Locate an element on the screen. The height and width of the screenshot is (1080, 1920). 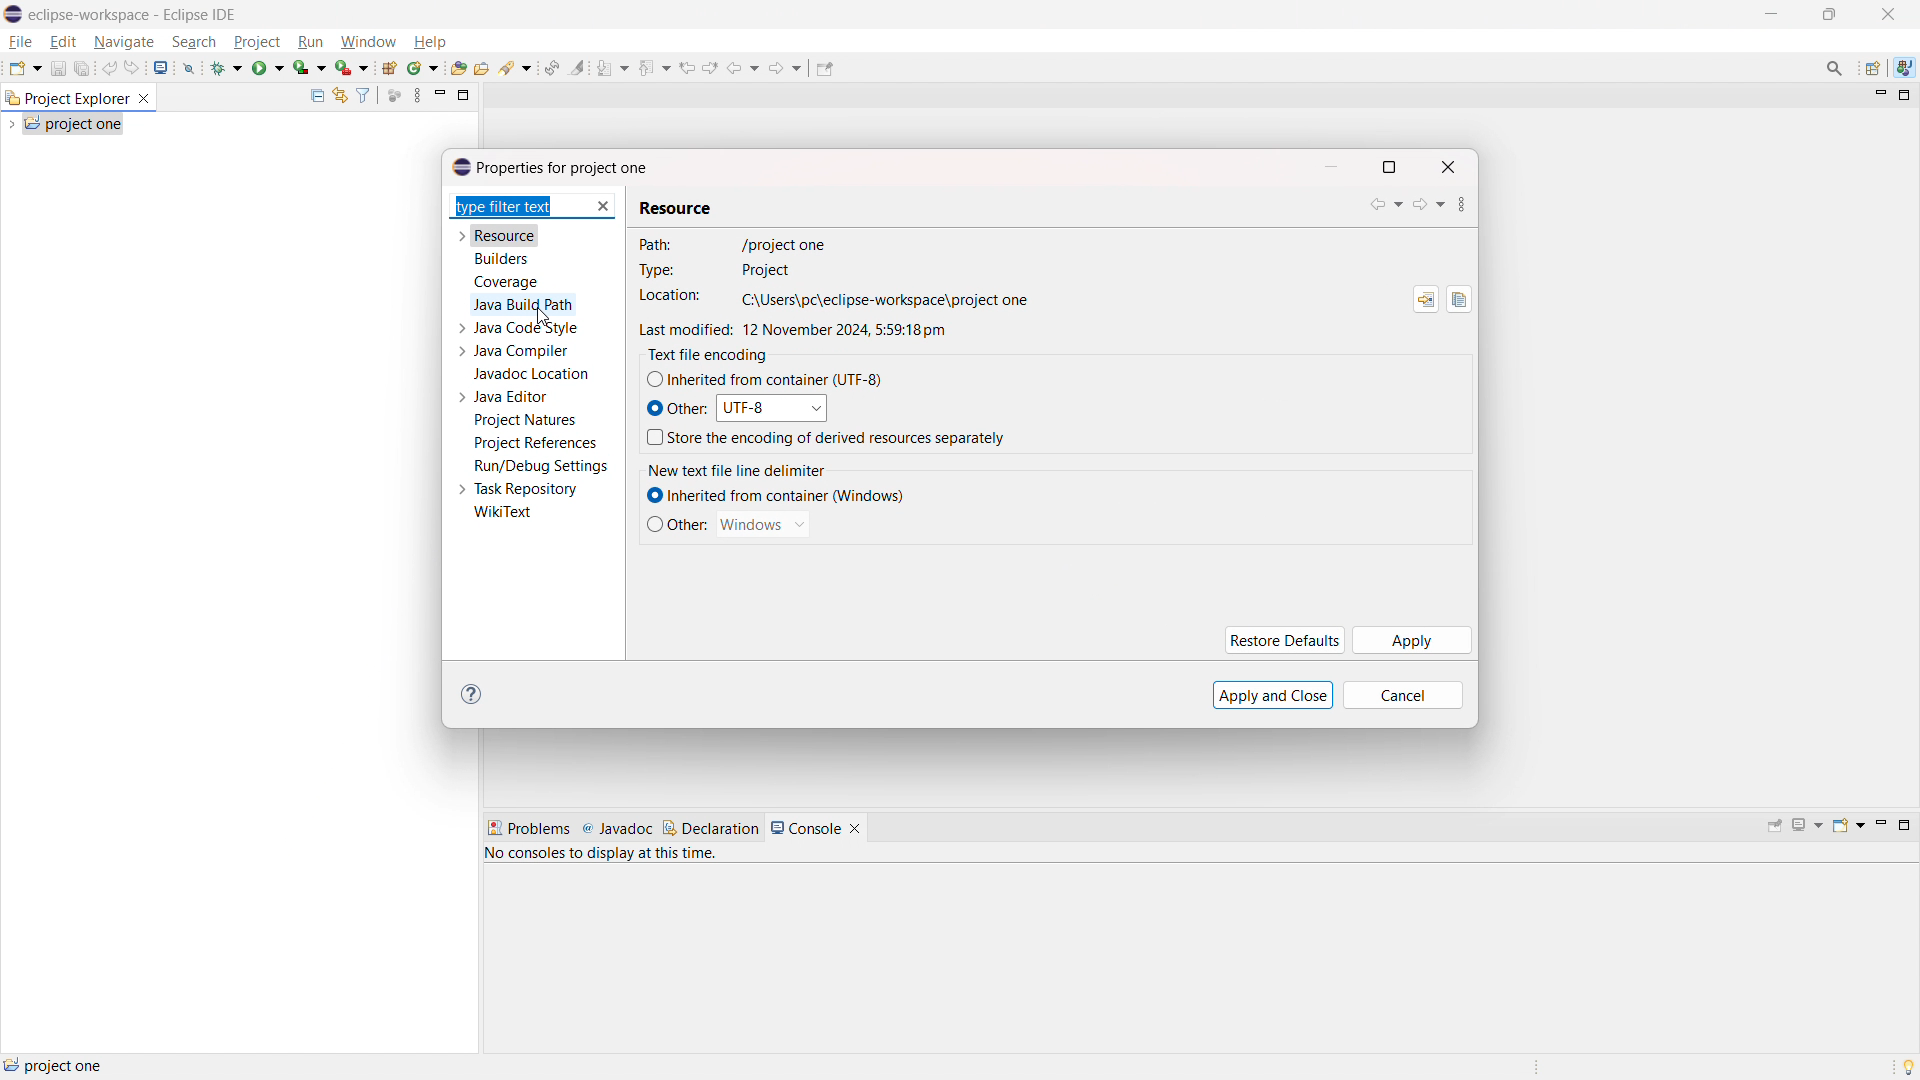
no consoles to display at this time.  is located at coordinates (605, 857).